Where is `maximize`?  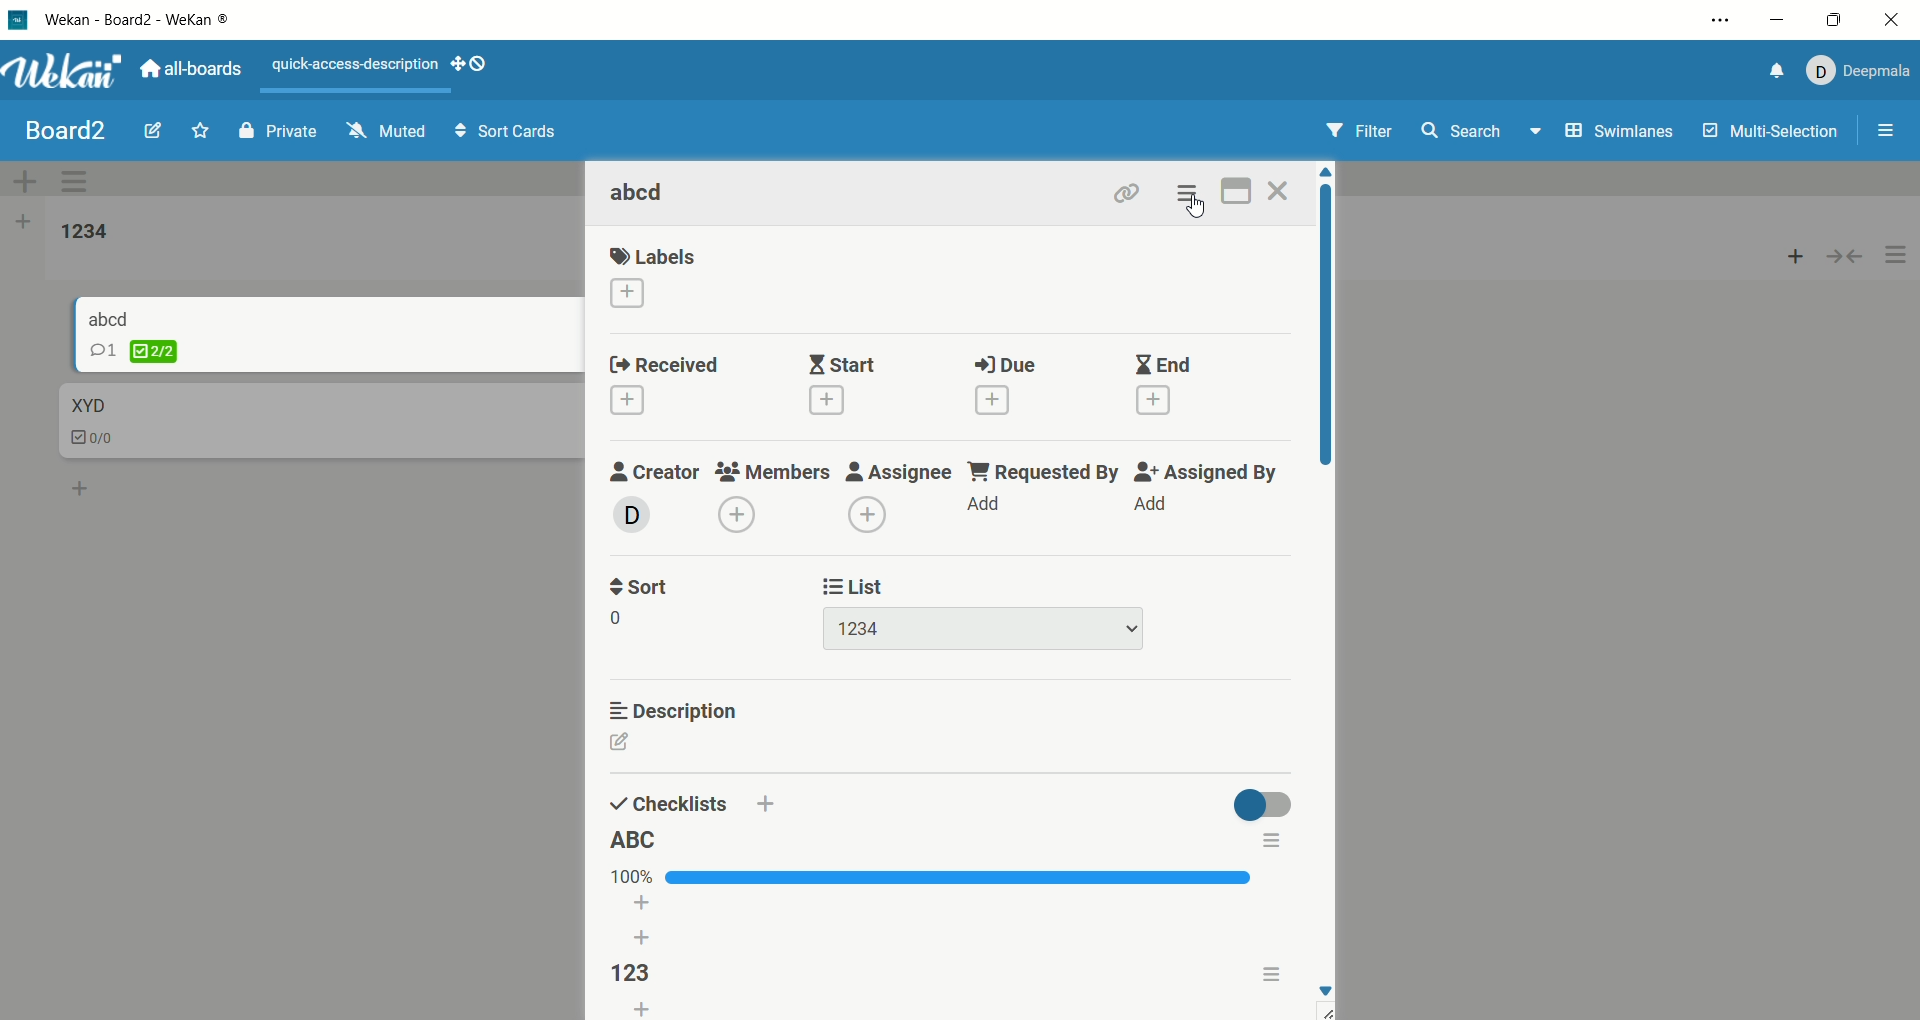
maximize is located at coordinates (1833, 18).